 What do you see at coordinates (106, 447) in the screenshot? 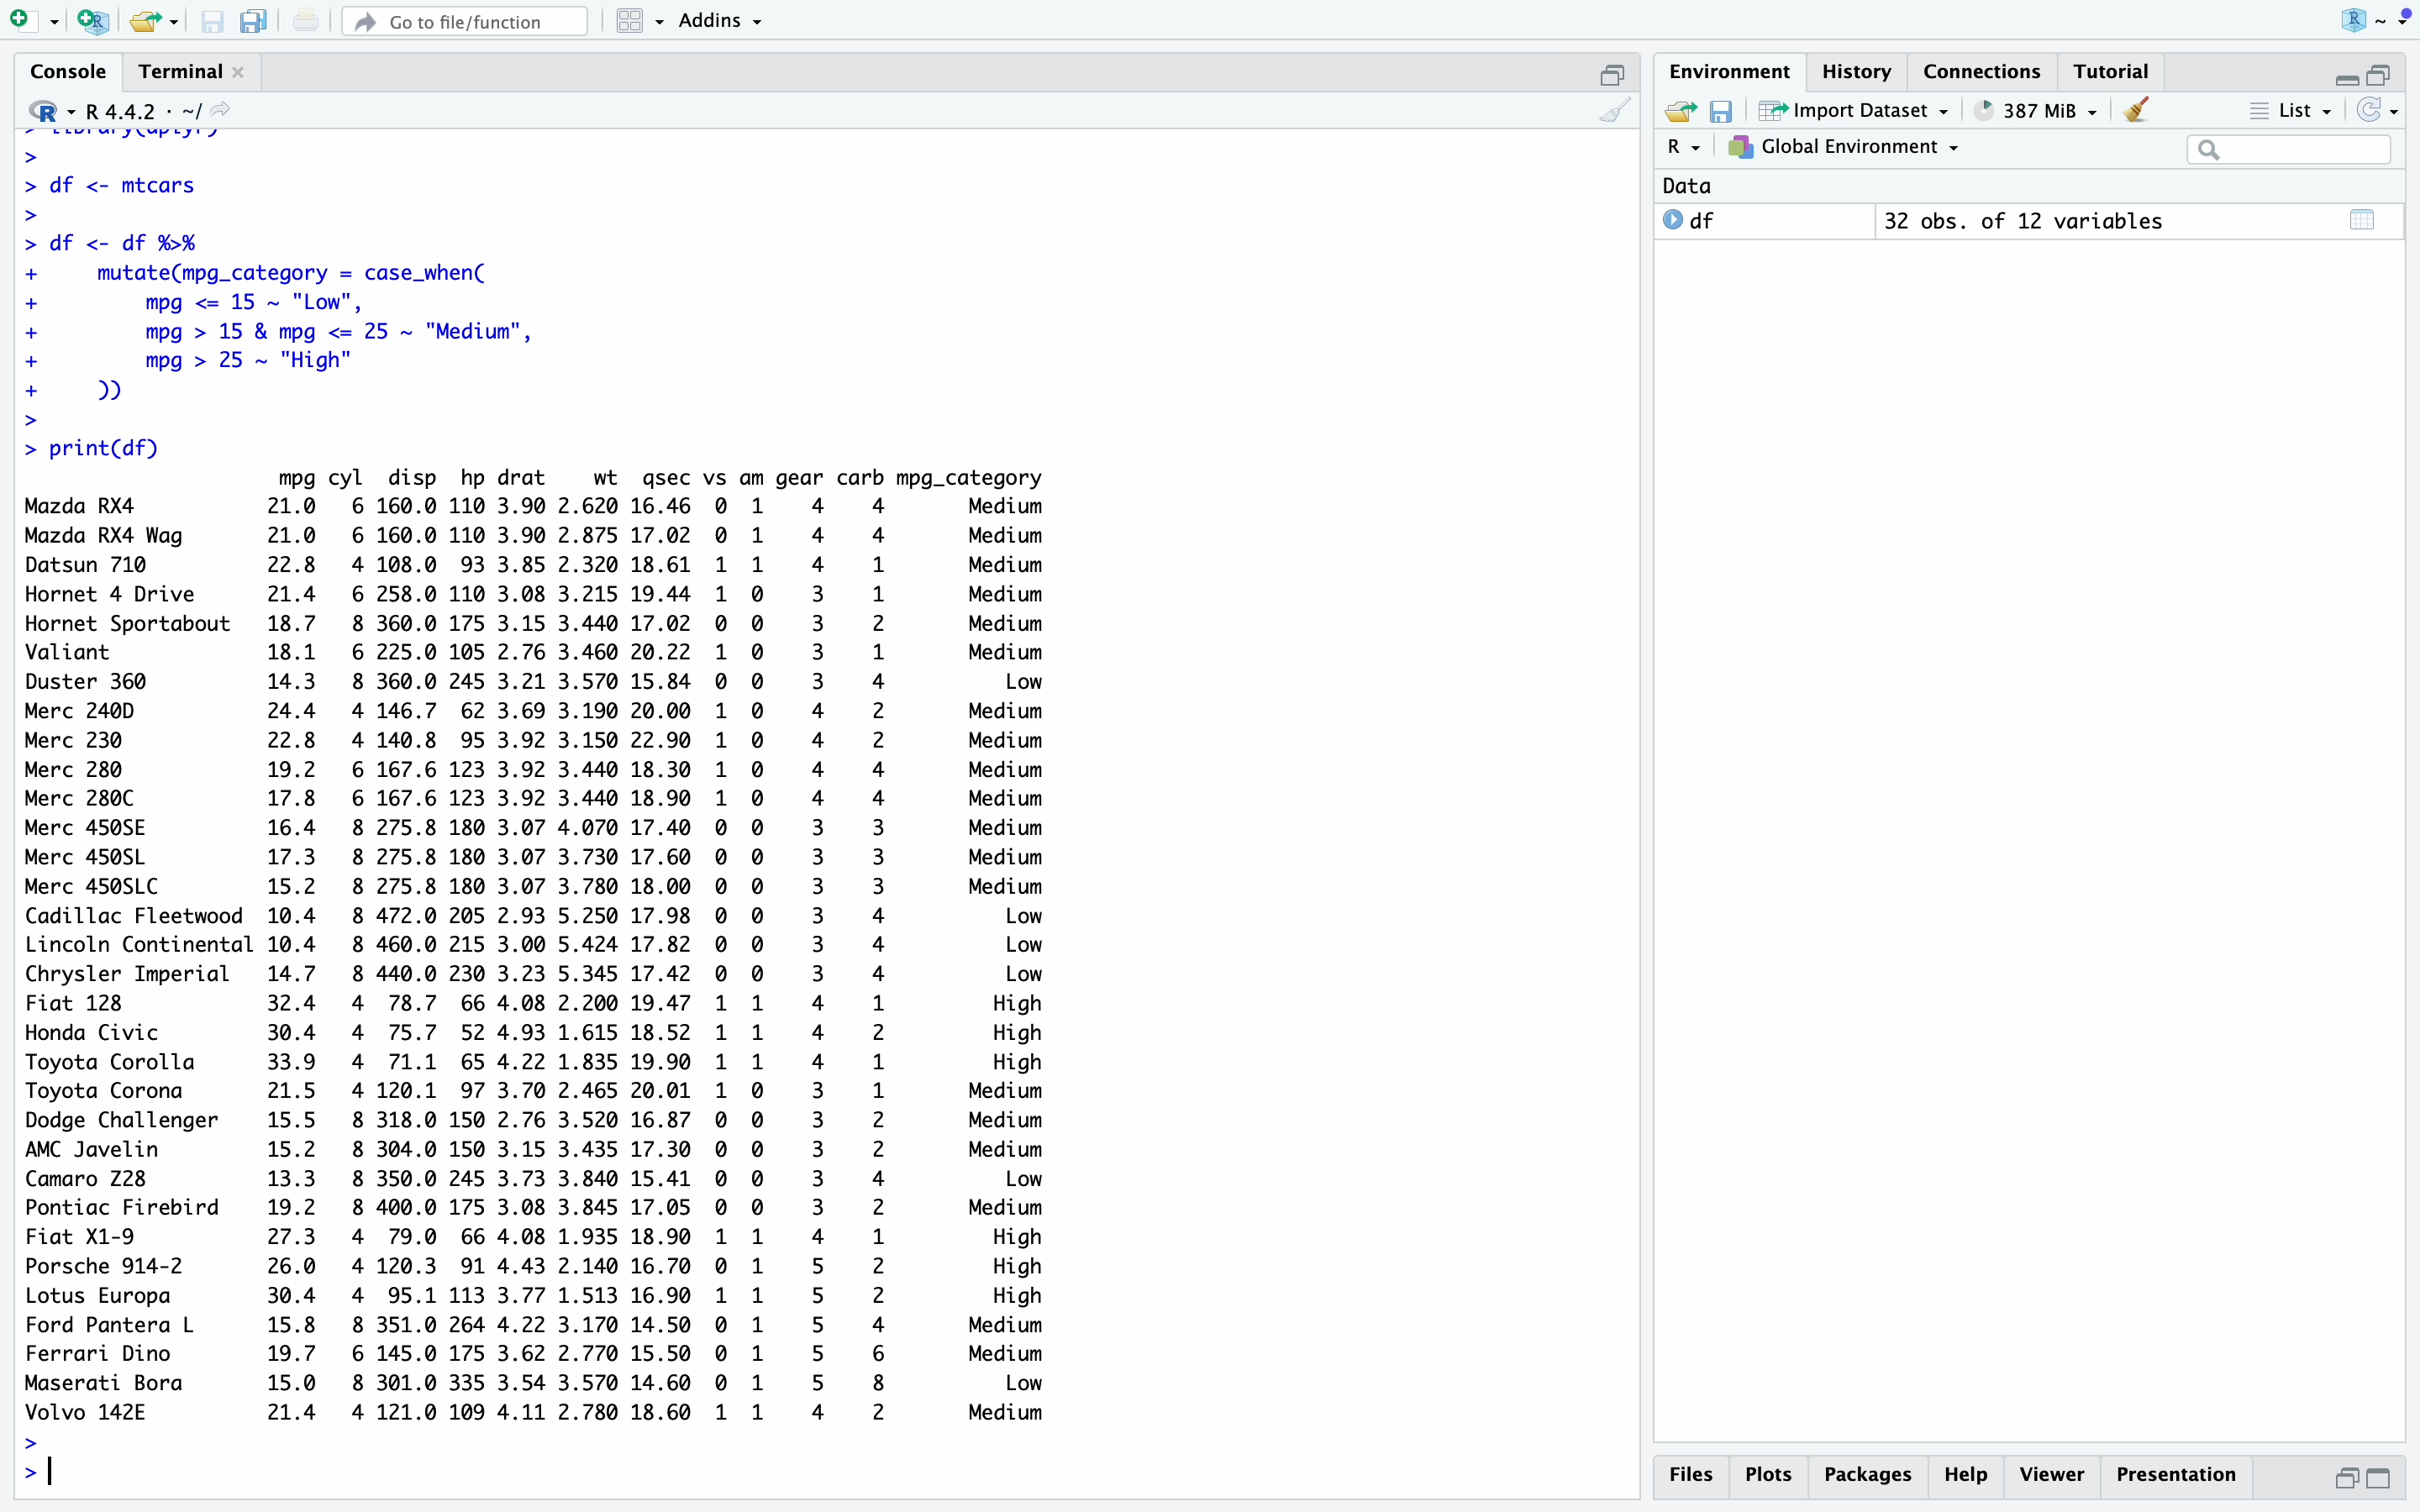
I see `> print(df)` at bounding box center [106, 447].